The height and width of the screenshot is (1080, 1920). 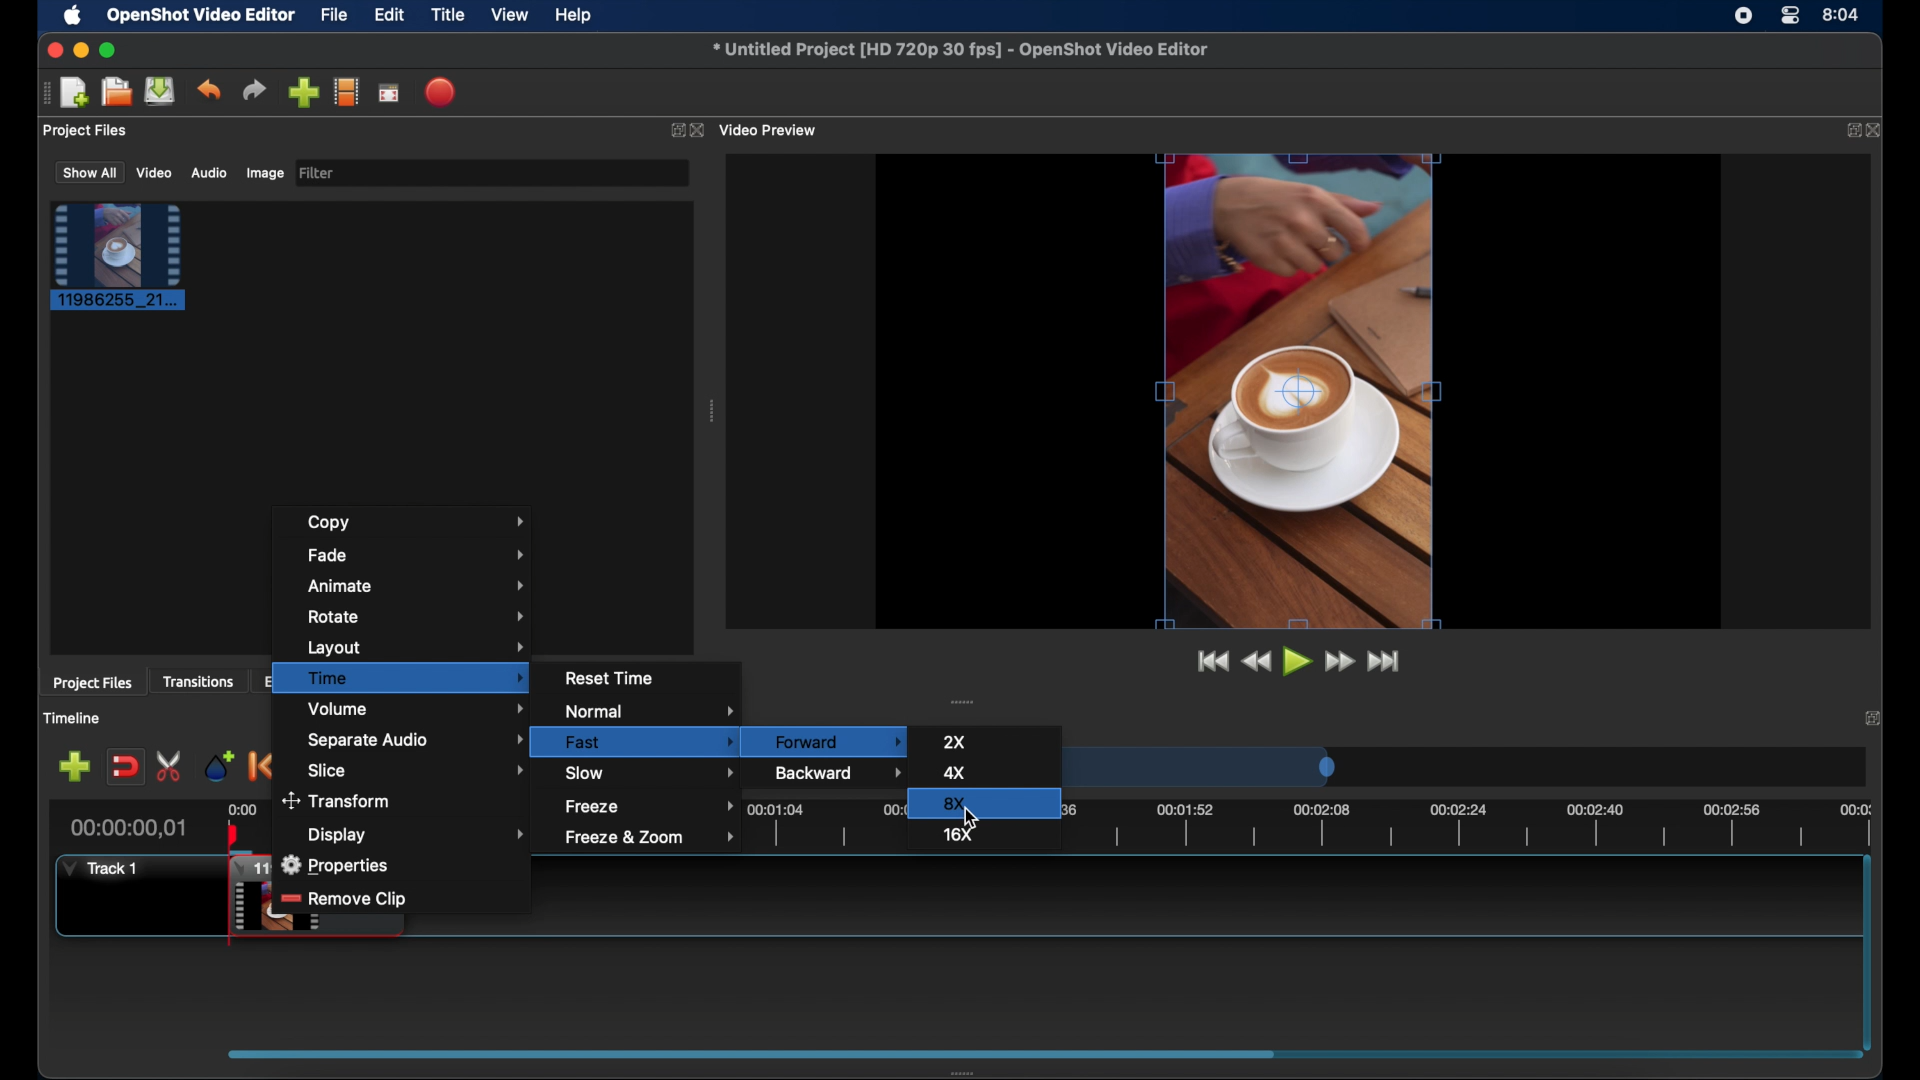 What do you see at coordinates (401, 678) in the screenshot?
I see `time menu highlighted` at bounding box center [401, 678].